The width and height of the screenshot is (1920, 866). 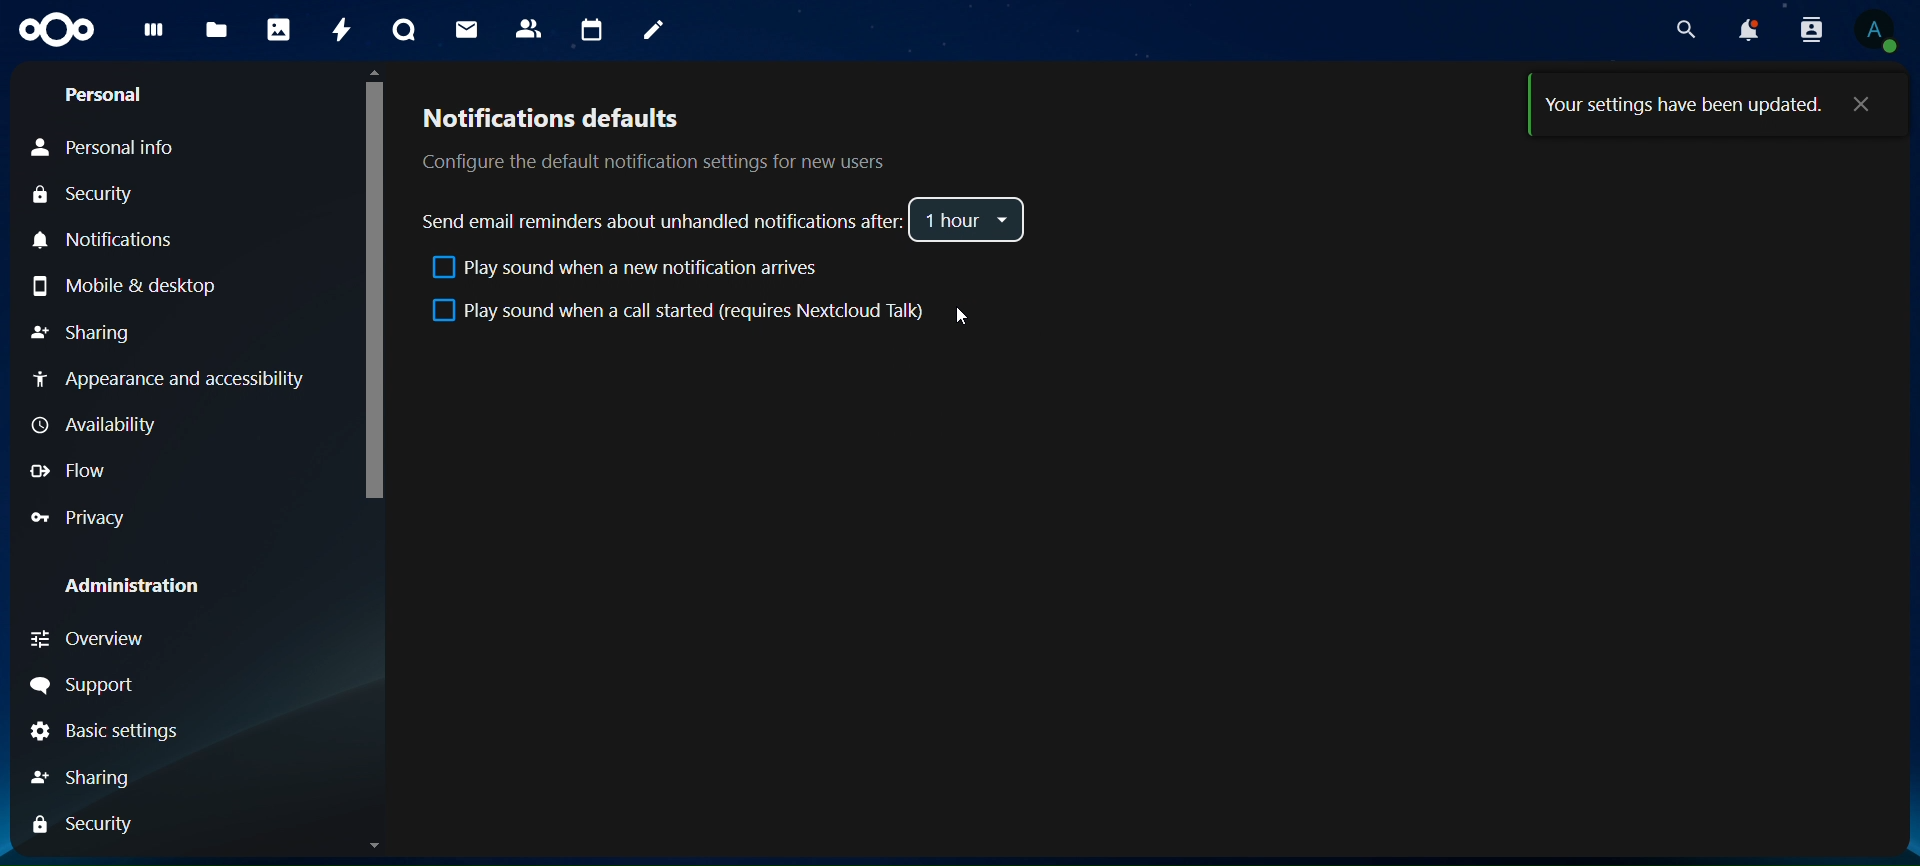 What do you see at coordinates (967, 220) in the screenshot?
I see `1 hour` at bounding box center [967, 220].